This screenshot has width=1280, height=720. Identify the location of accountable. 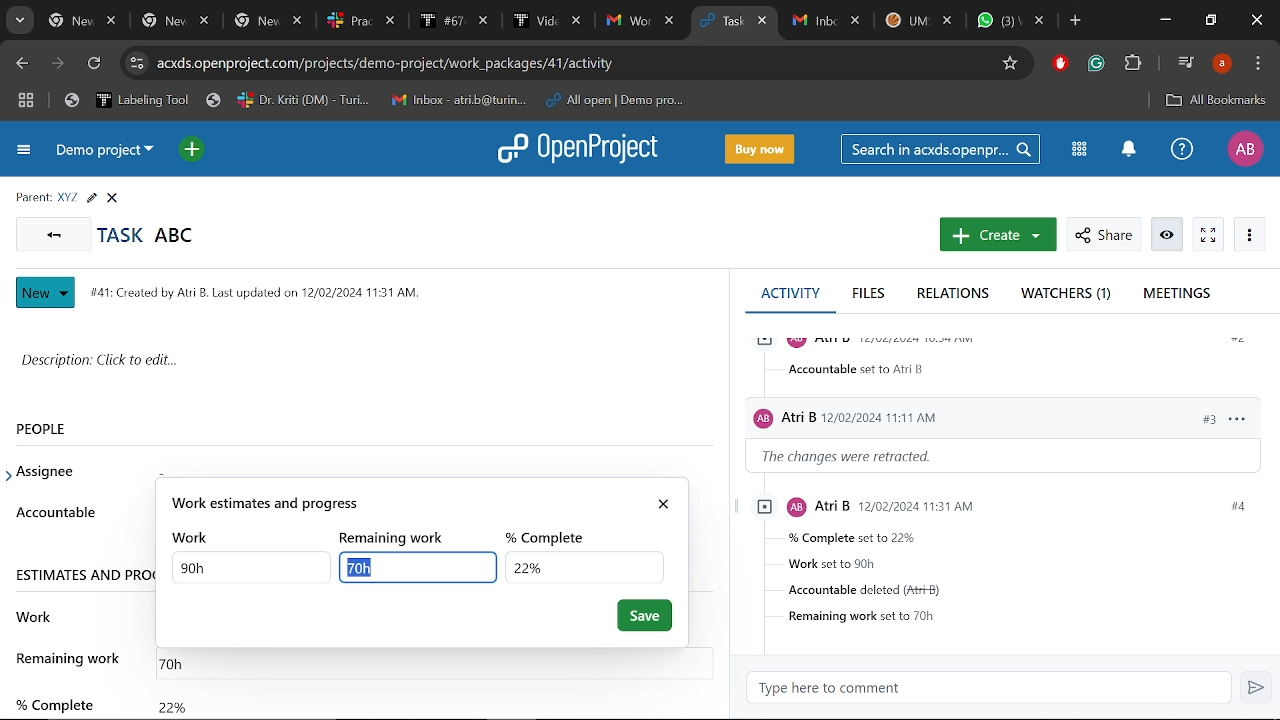
(860, 369).